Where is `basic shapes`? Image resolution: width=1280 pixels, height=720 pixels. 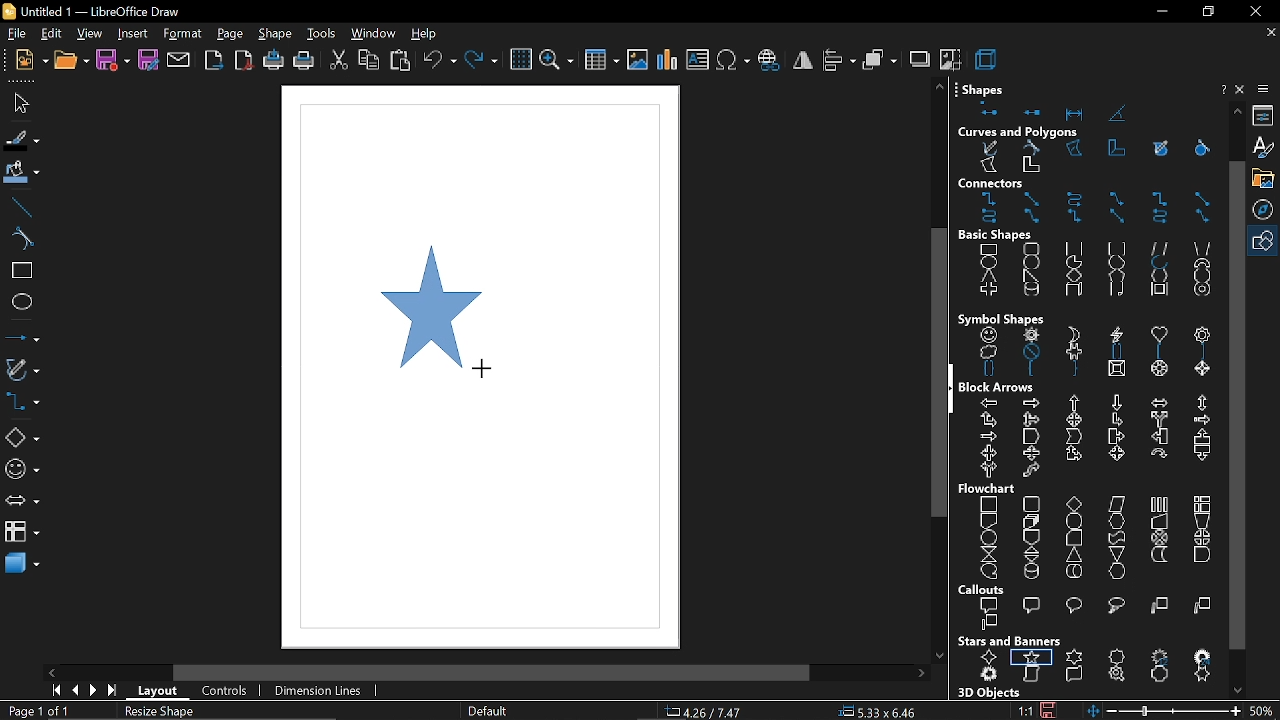 basic shapes is located at coordinates (1087, 271).